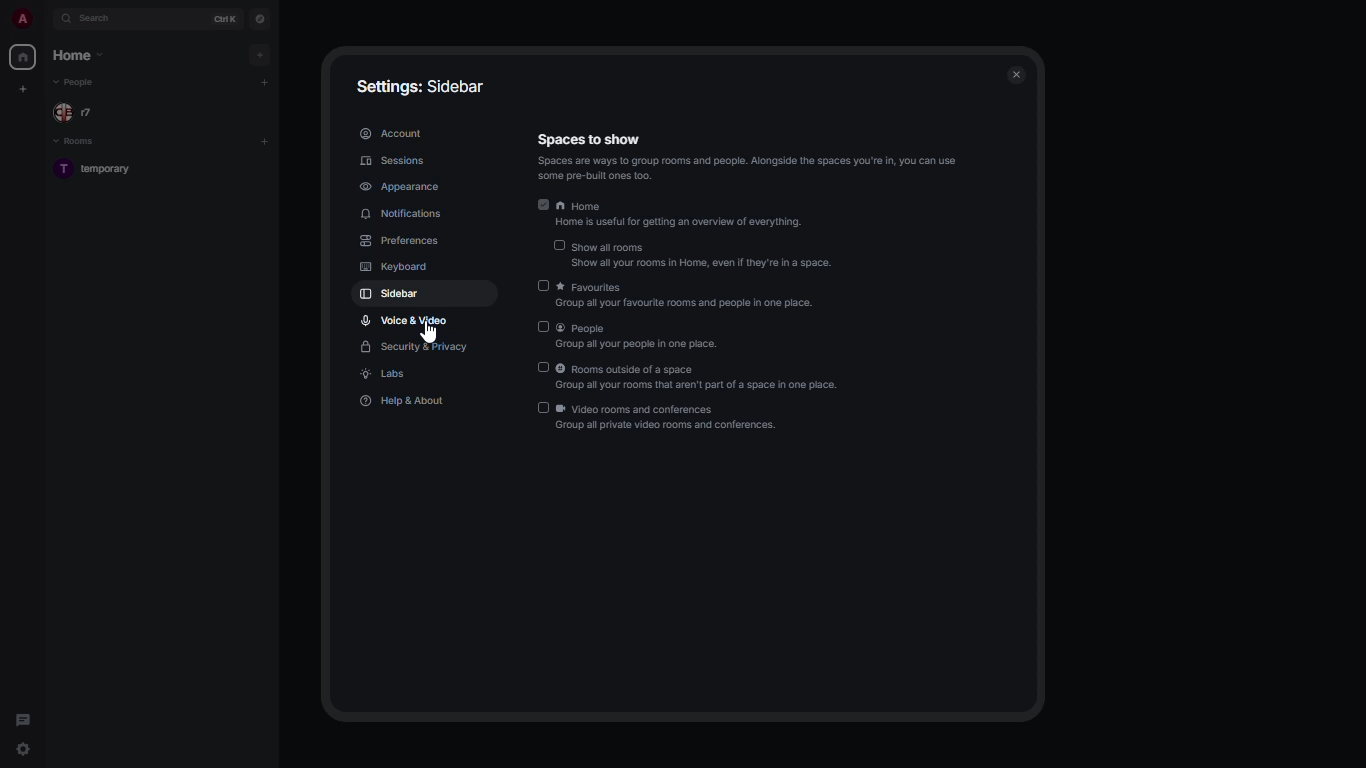 This screenshot has width=1366, height=768. Describe the element at coordinates (397, 267) in the screenshot. I see `keyboard` at that location.